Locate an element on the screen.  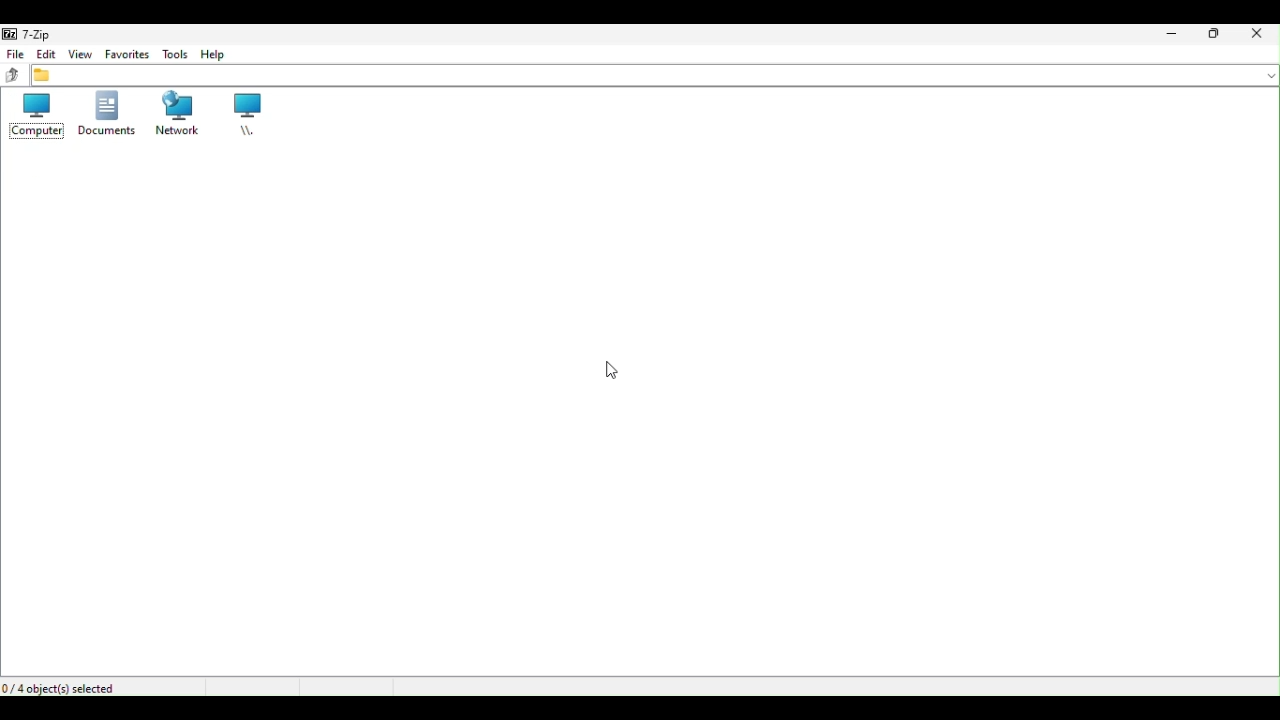
favourite is located at coordinates (127, 53).